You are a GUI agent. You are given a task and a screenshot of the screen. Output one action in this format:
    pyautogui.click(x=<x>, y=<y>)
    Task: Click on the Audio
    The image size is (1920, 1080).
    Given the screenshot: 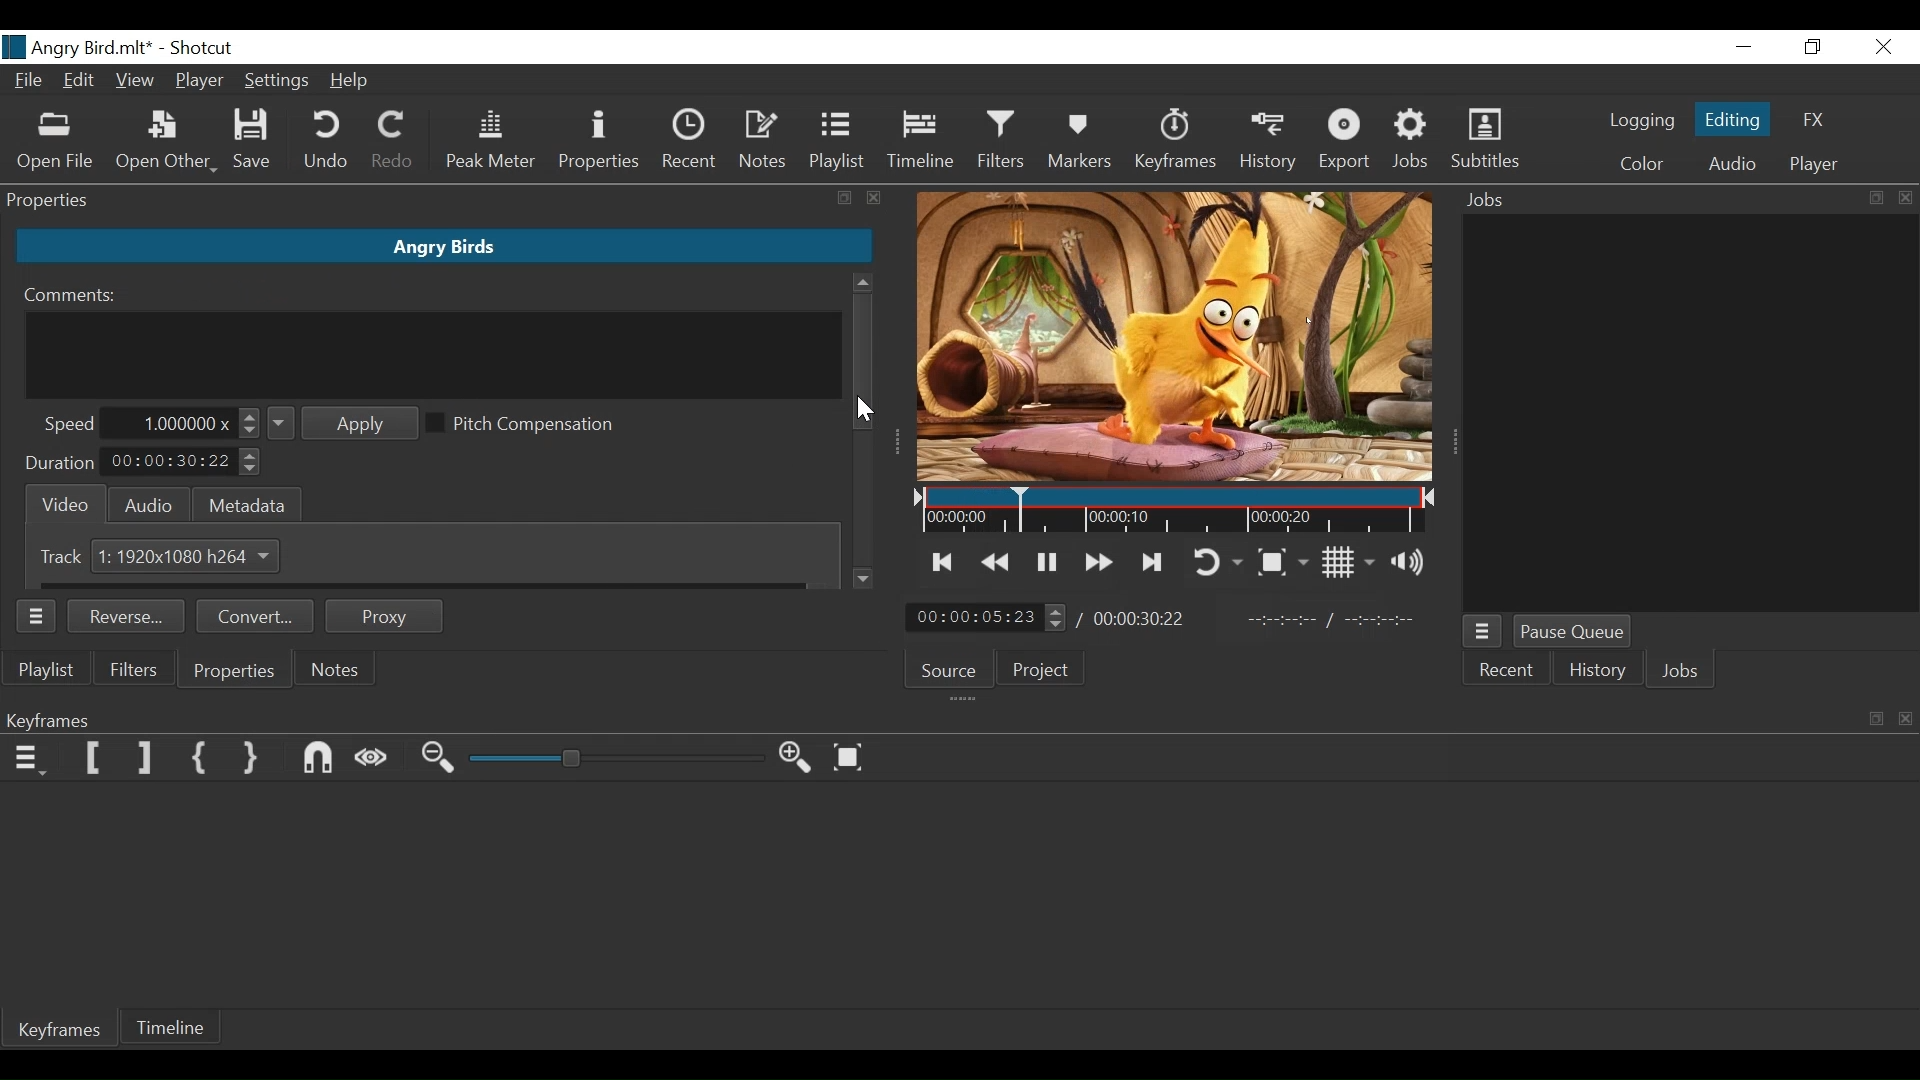 What is the action you would take?
    pyautogui.click(x=1729, y=164)
    